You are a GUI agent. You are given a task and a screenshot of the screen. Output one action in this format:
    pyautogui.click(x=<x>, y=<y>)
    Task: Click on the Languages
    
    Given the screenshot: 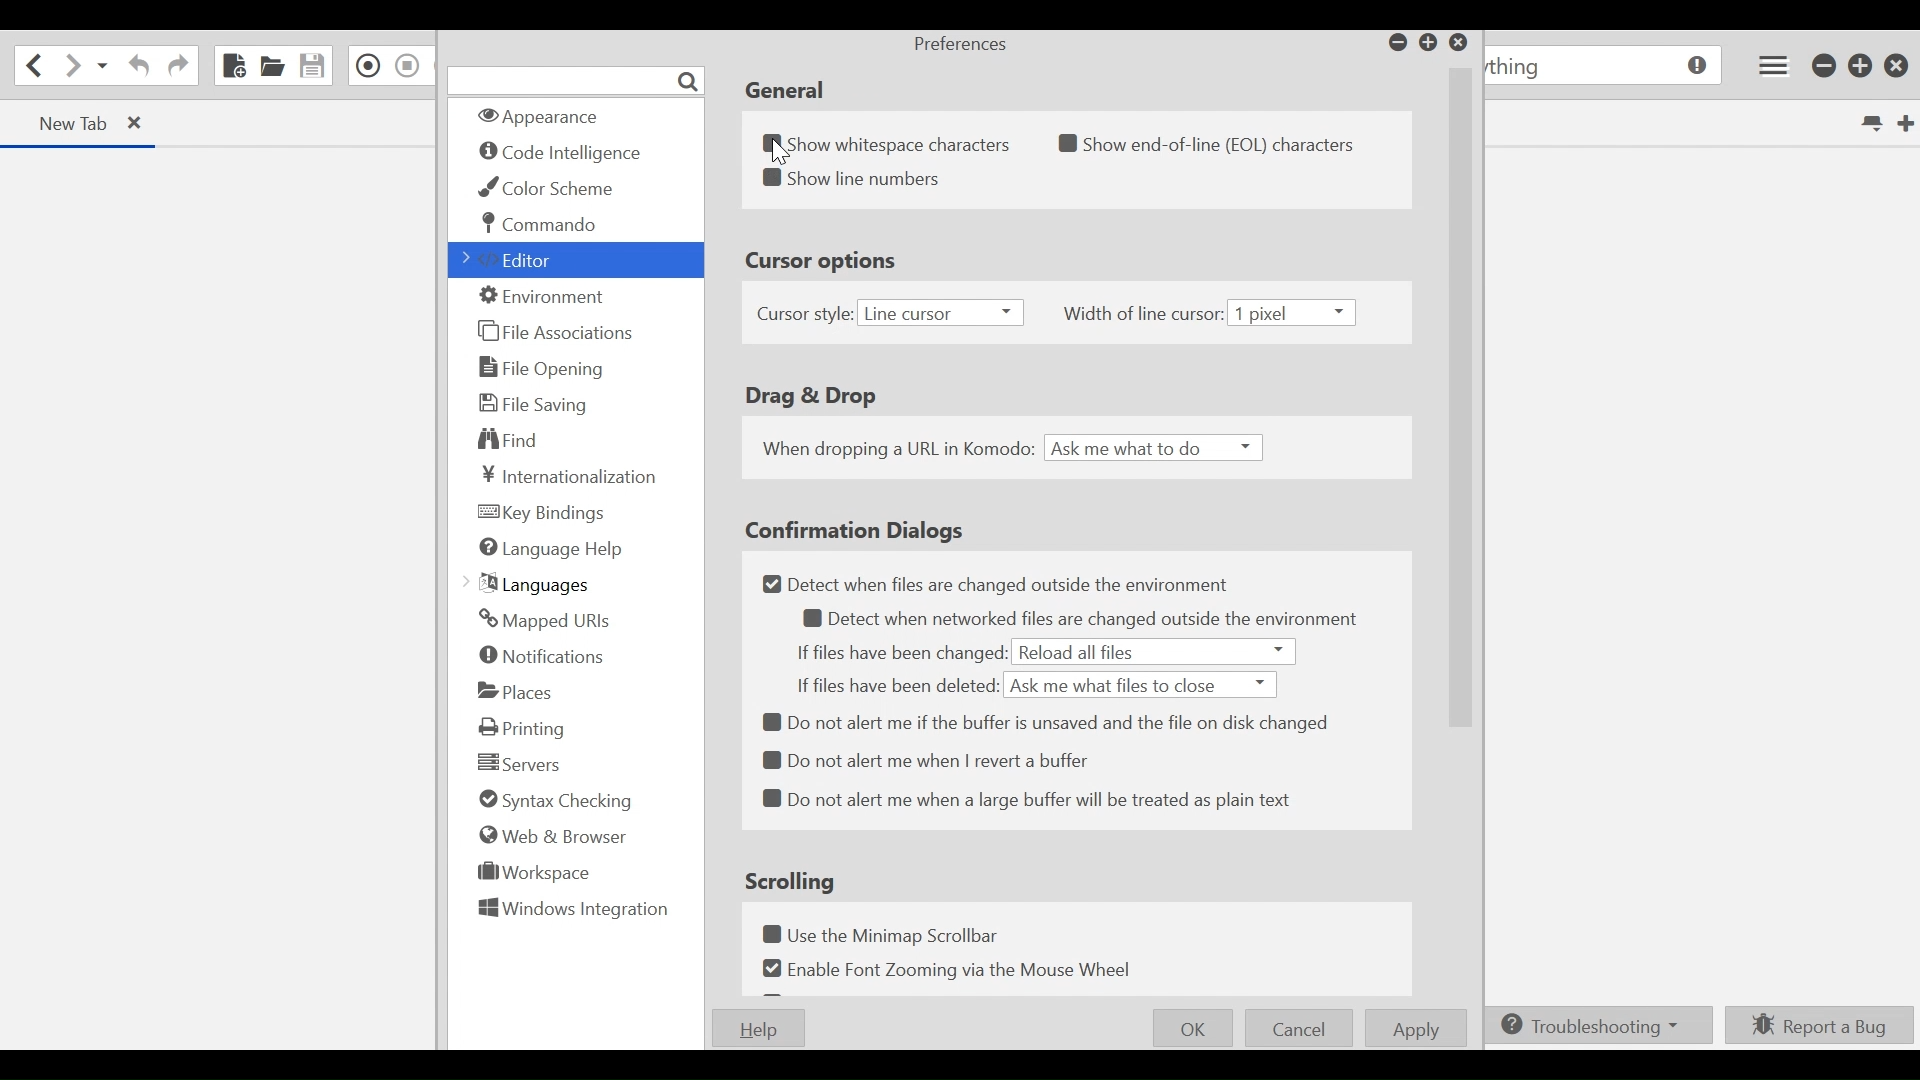 What is the action you would take?
    pyautogui.click(x=532, y=583)
    